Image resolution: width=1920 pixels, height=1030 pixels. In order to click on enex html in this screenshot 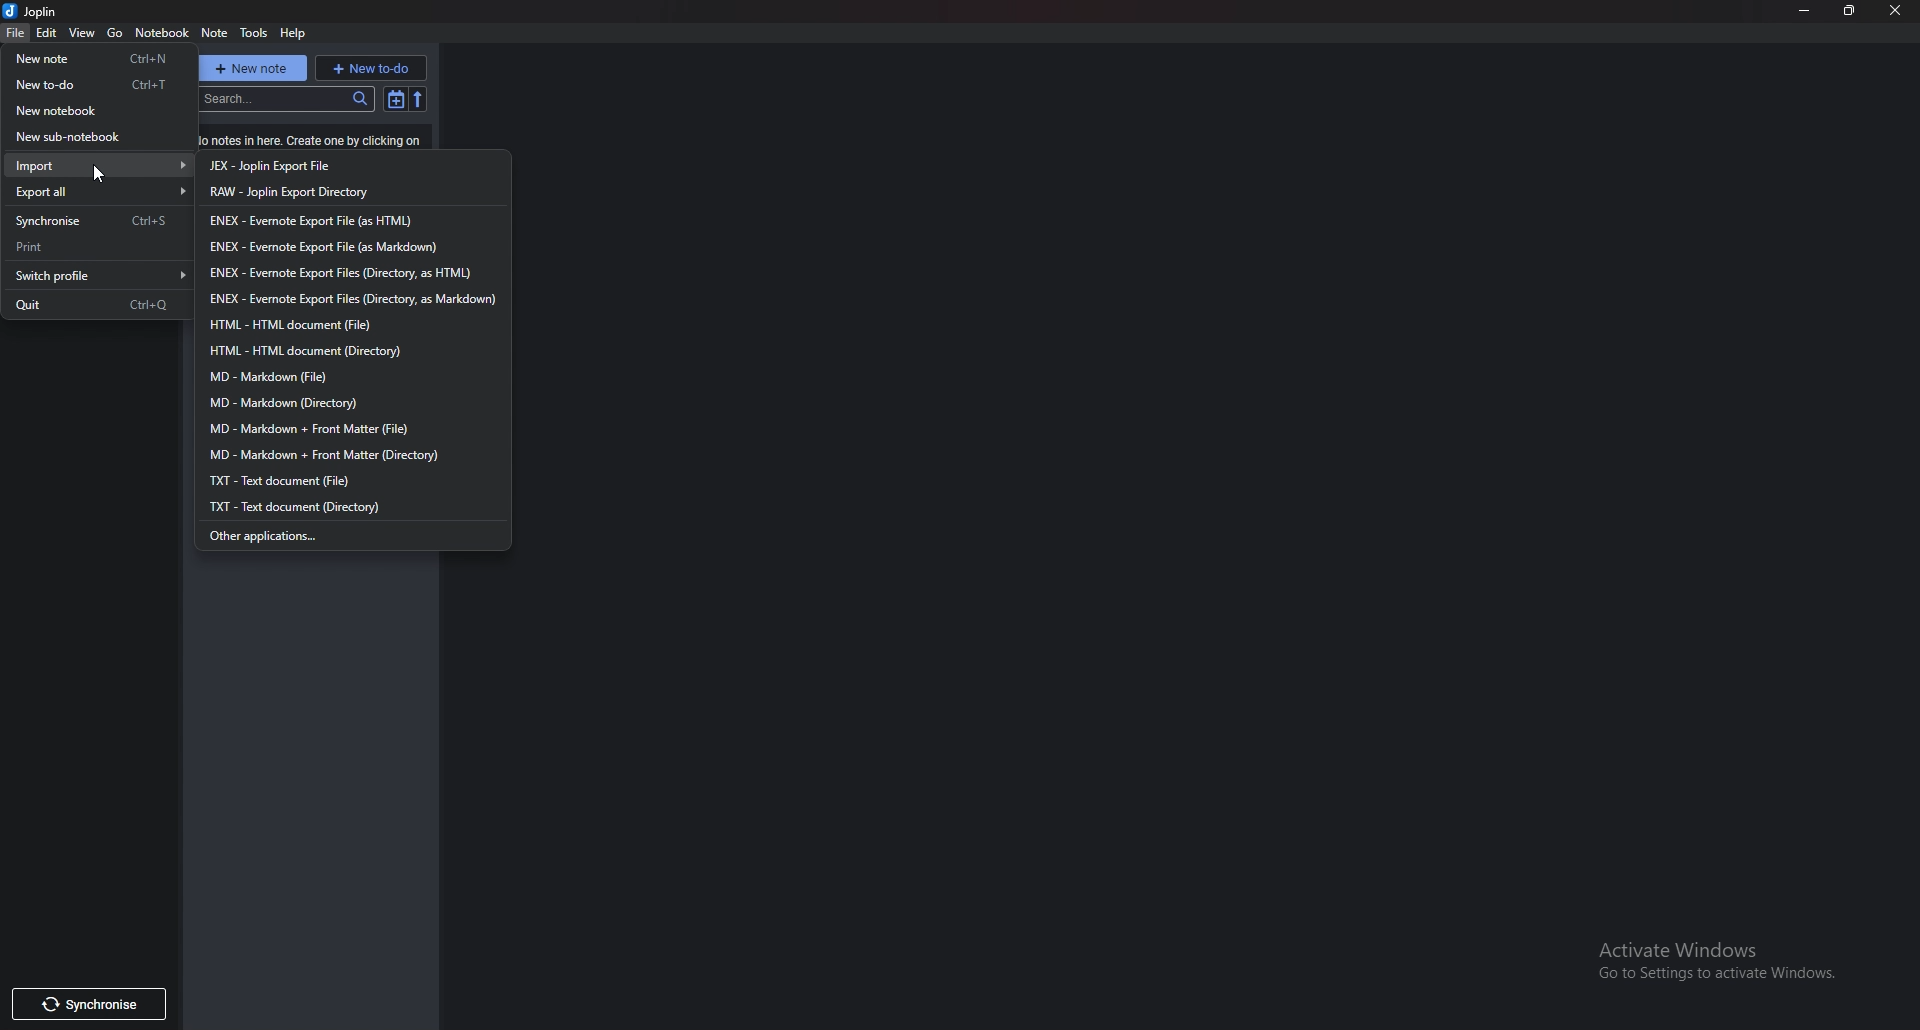, I will do `click(311, 220)`.